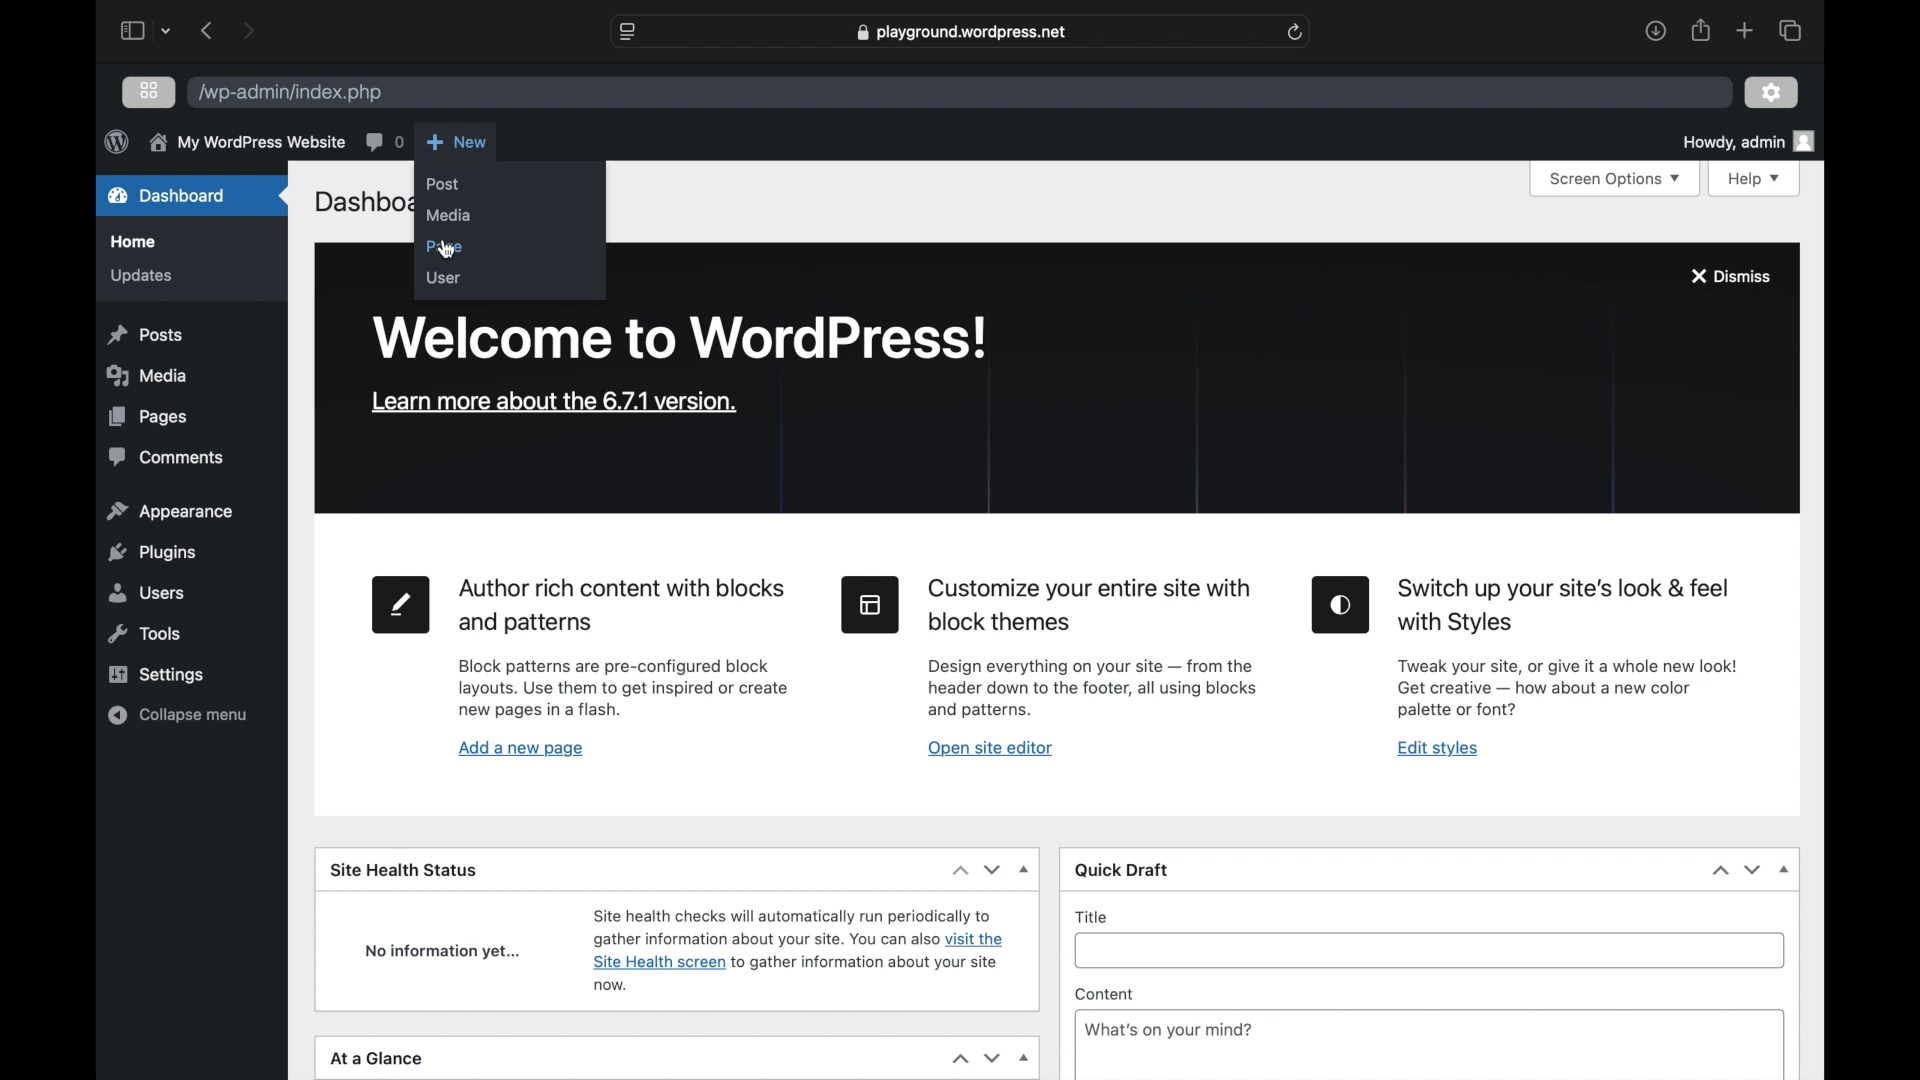 The width and height of the screenshot is (1920, 1080). What do you see at coordinates (1092, 918) in the screenshot?
I see `title` at bounding box center [1092, 918].